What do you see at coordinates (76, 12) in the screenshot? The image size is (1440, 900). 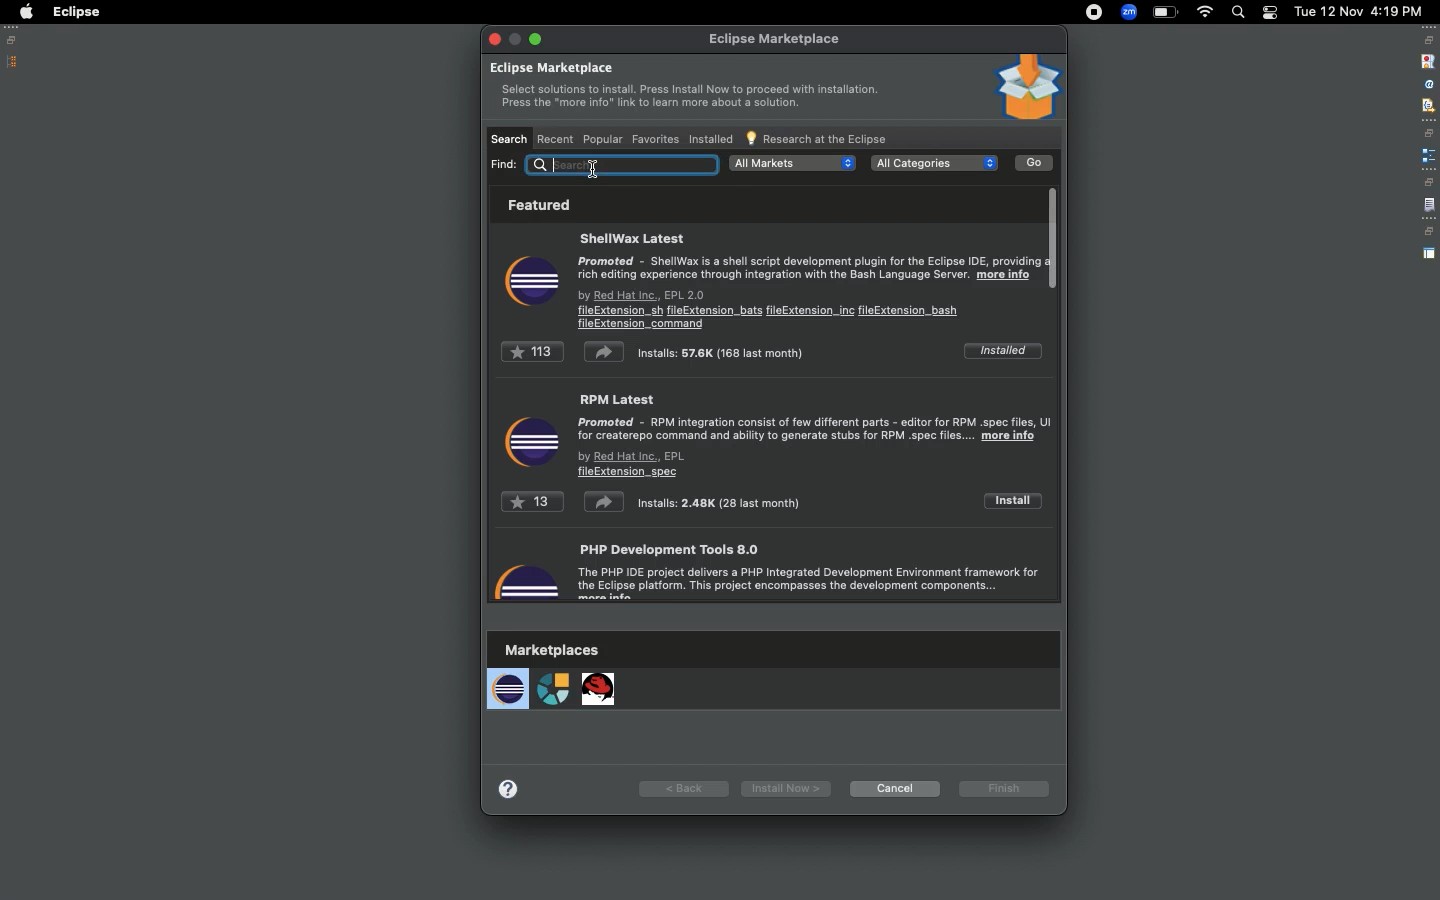 I see `Eclipse` at bounding box center [76, 12].